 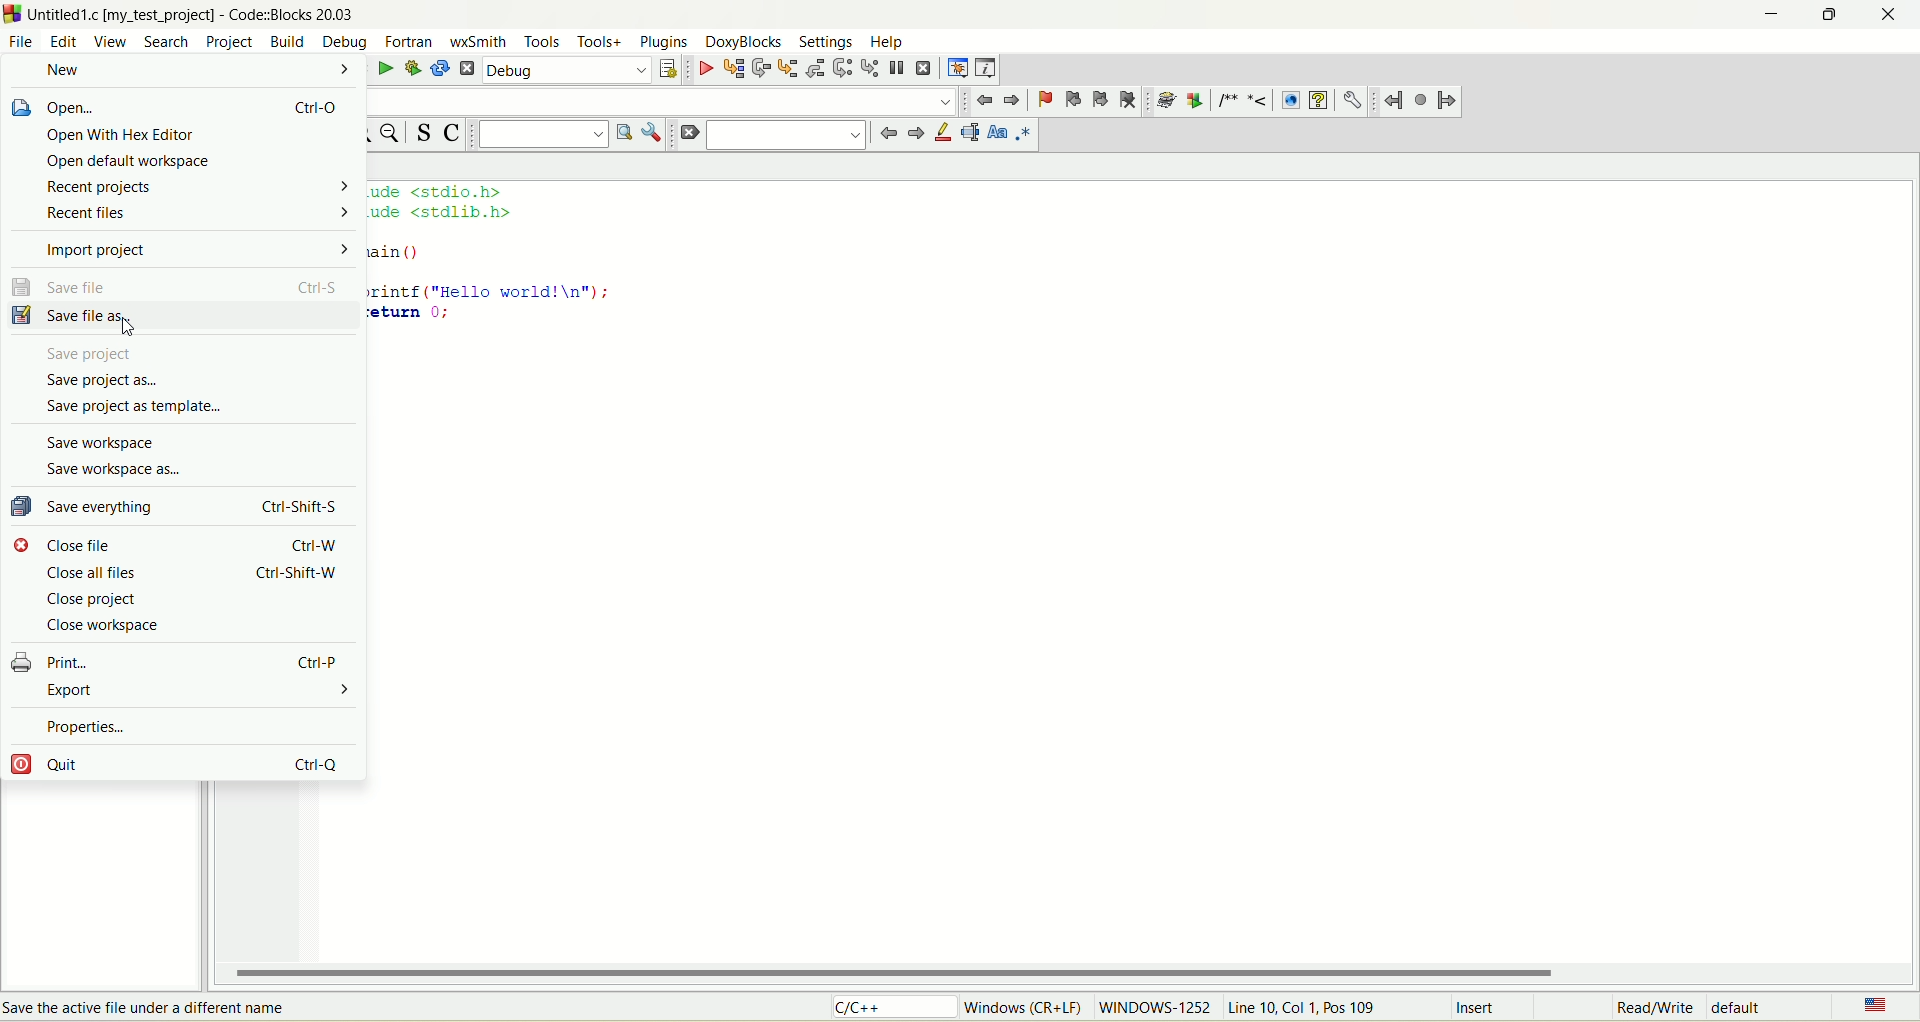 I want to click on windows, so click(x=1027, y=1006).